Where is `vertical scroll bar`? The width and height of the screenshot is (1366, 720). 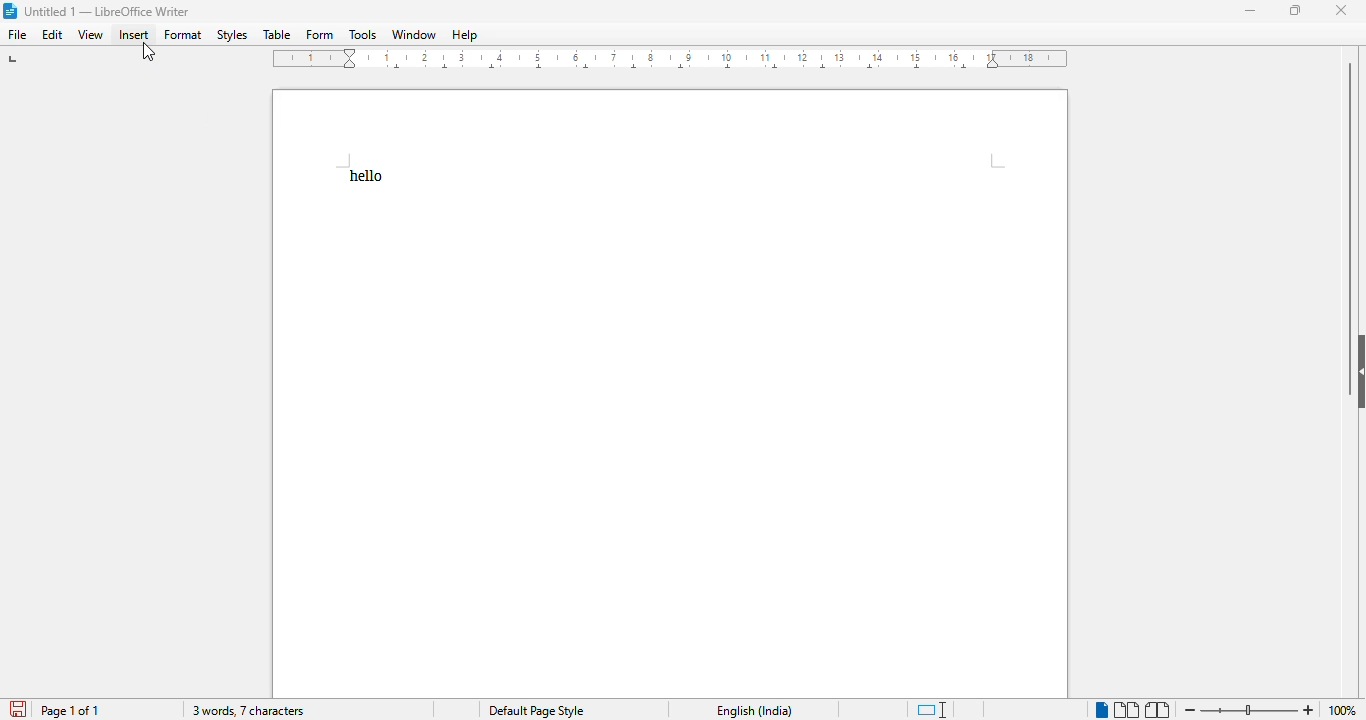 vertical scroll bar is located at coordinates (1351, 192).